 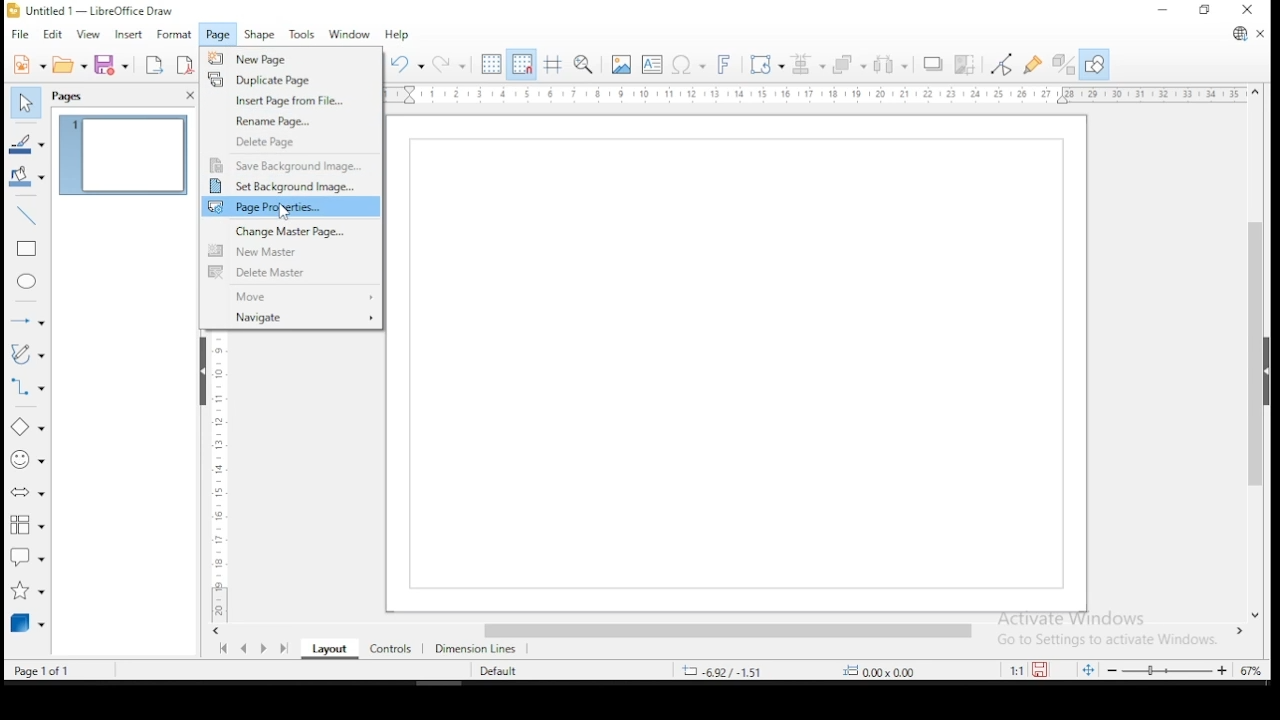 I want to click on show grids, so click(x=489, y=63).